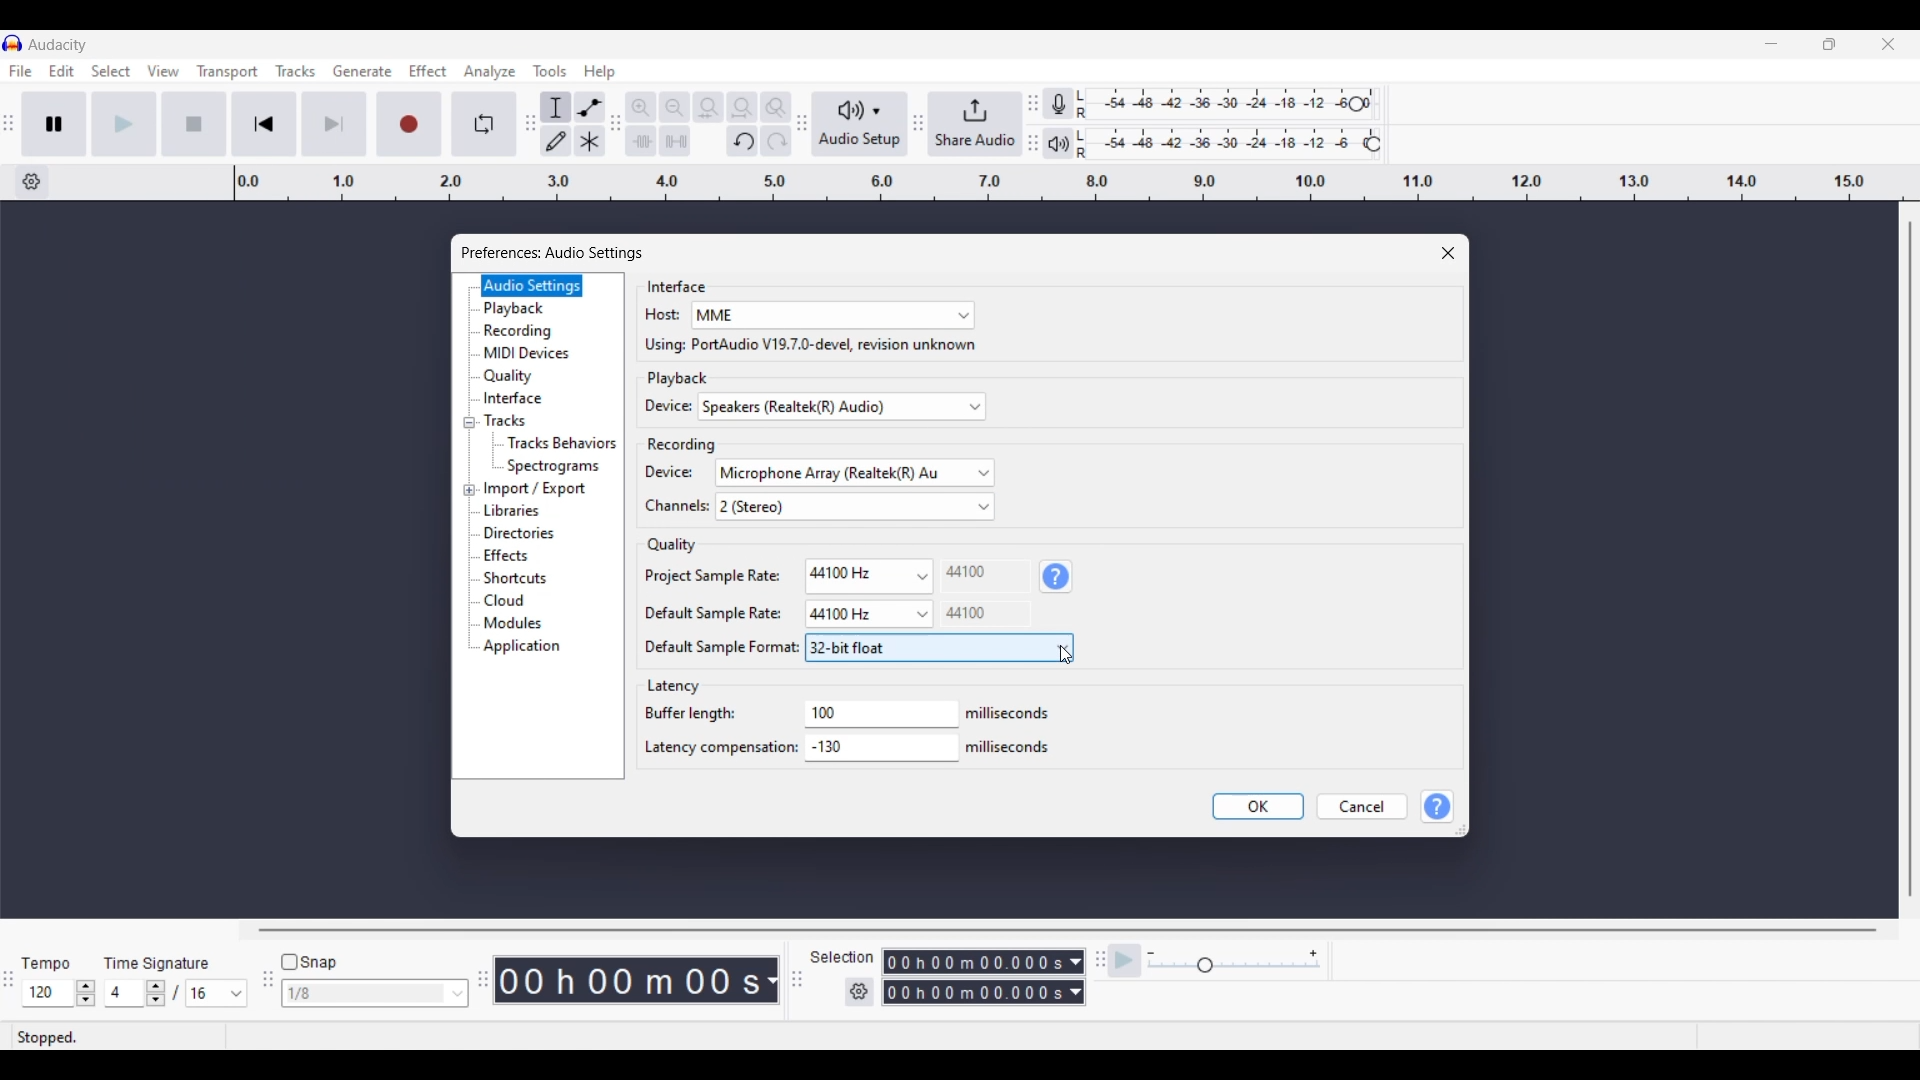 The height and width of the screenshot is (1080, 1920). I want to click on Edit menu, so click(62, 72).